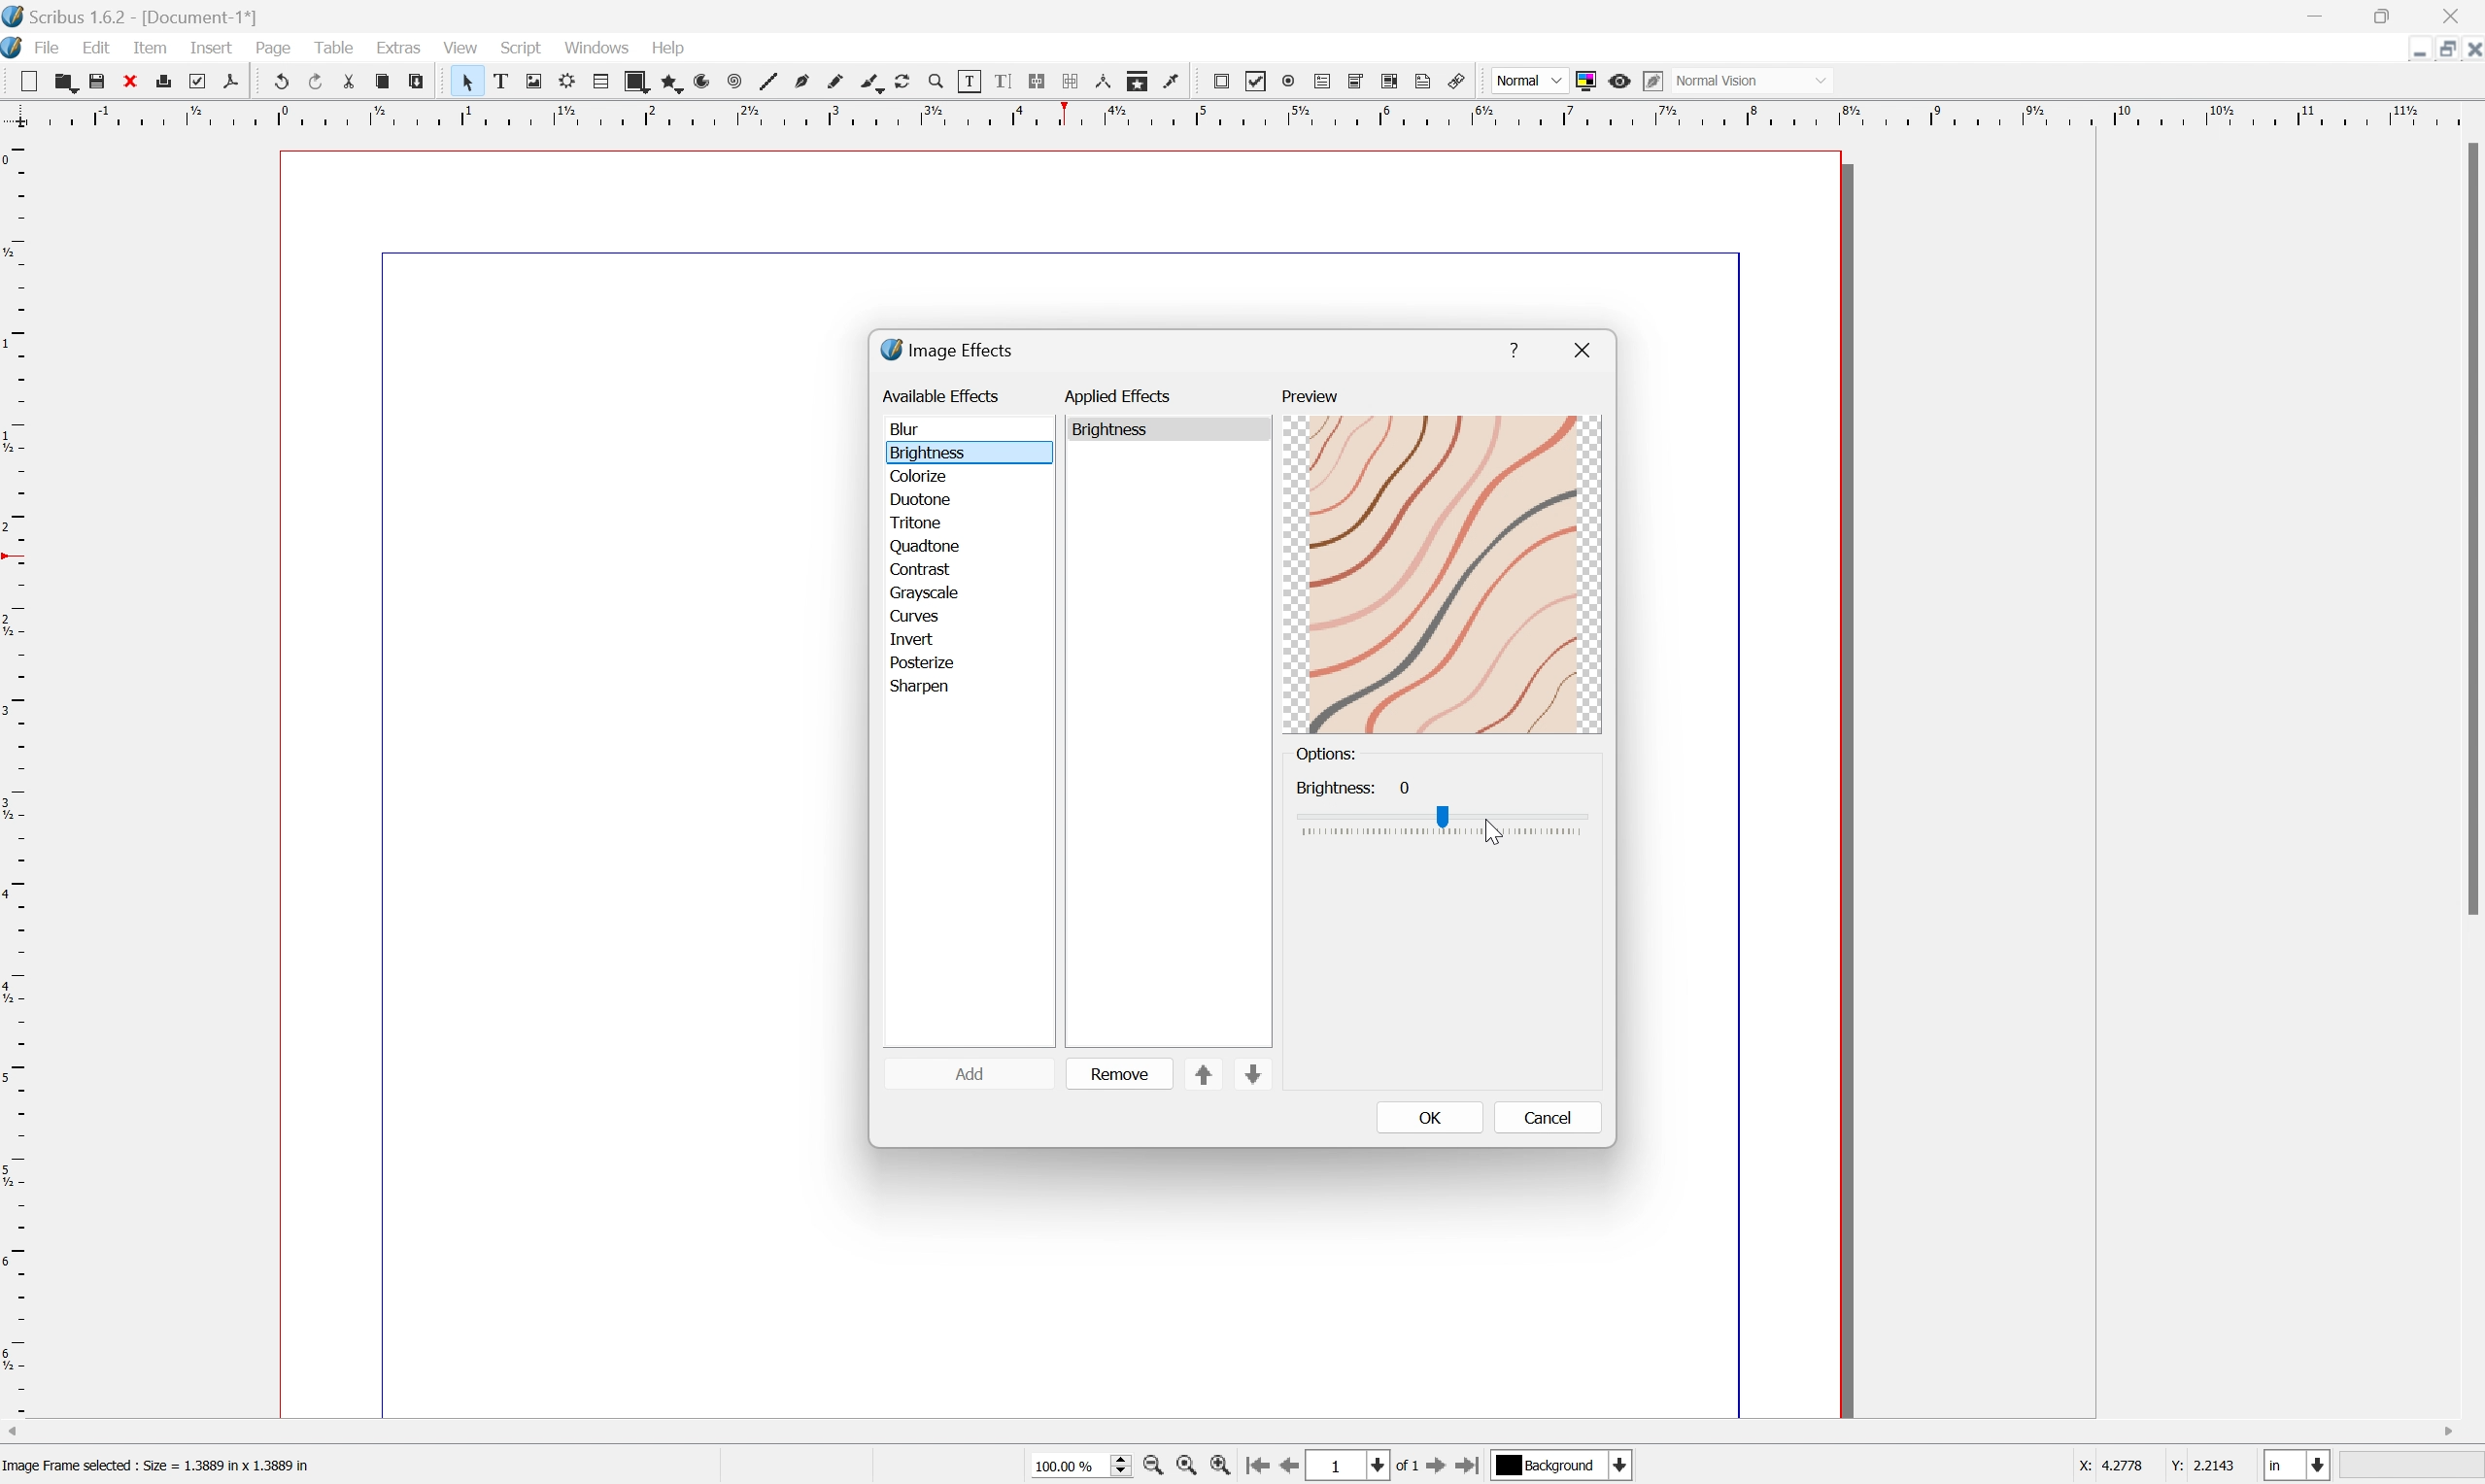 This screenshot has height=1484, width=2485. What do you see at coordinates (1239, 120) in the screenshot?
I see `Horizontal Margin` at bounding box center [1239, 120].